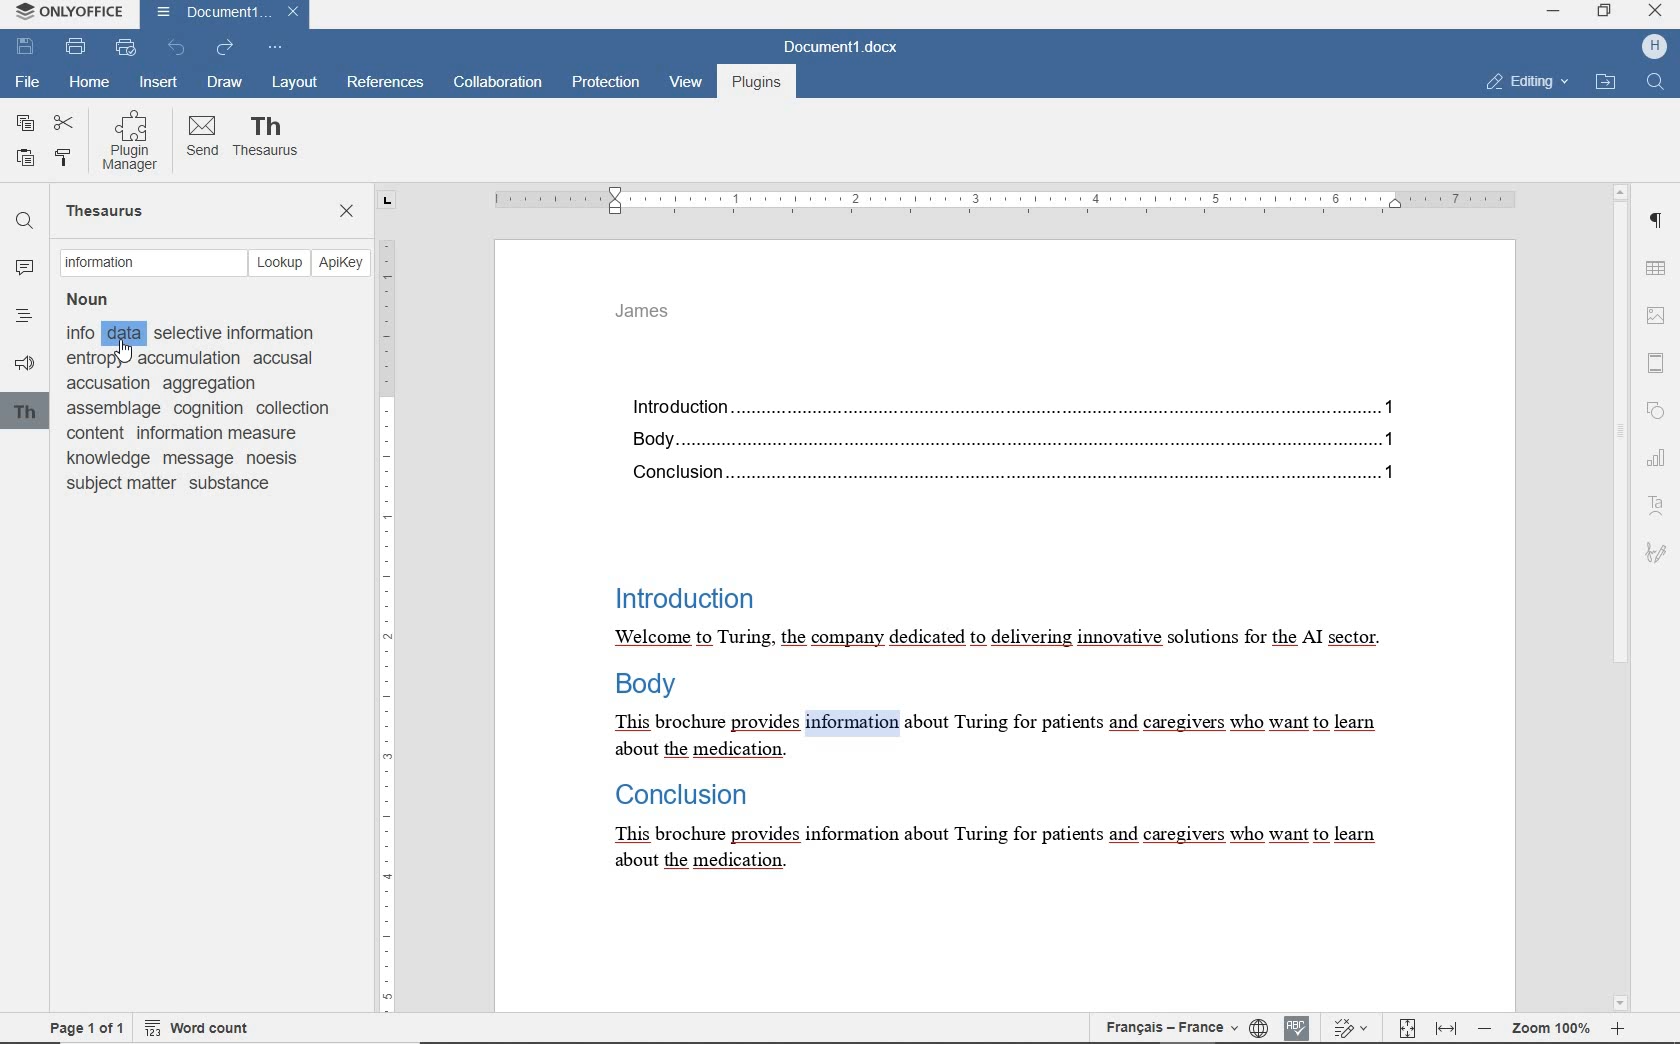 This screenshot has width=1680, height=1044. I want to click on SPELL CHECKING, so click(1299, 1026).